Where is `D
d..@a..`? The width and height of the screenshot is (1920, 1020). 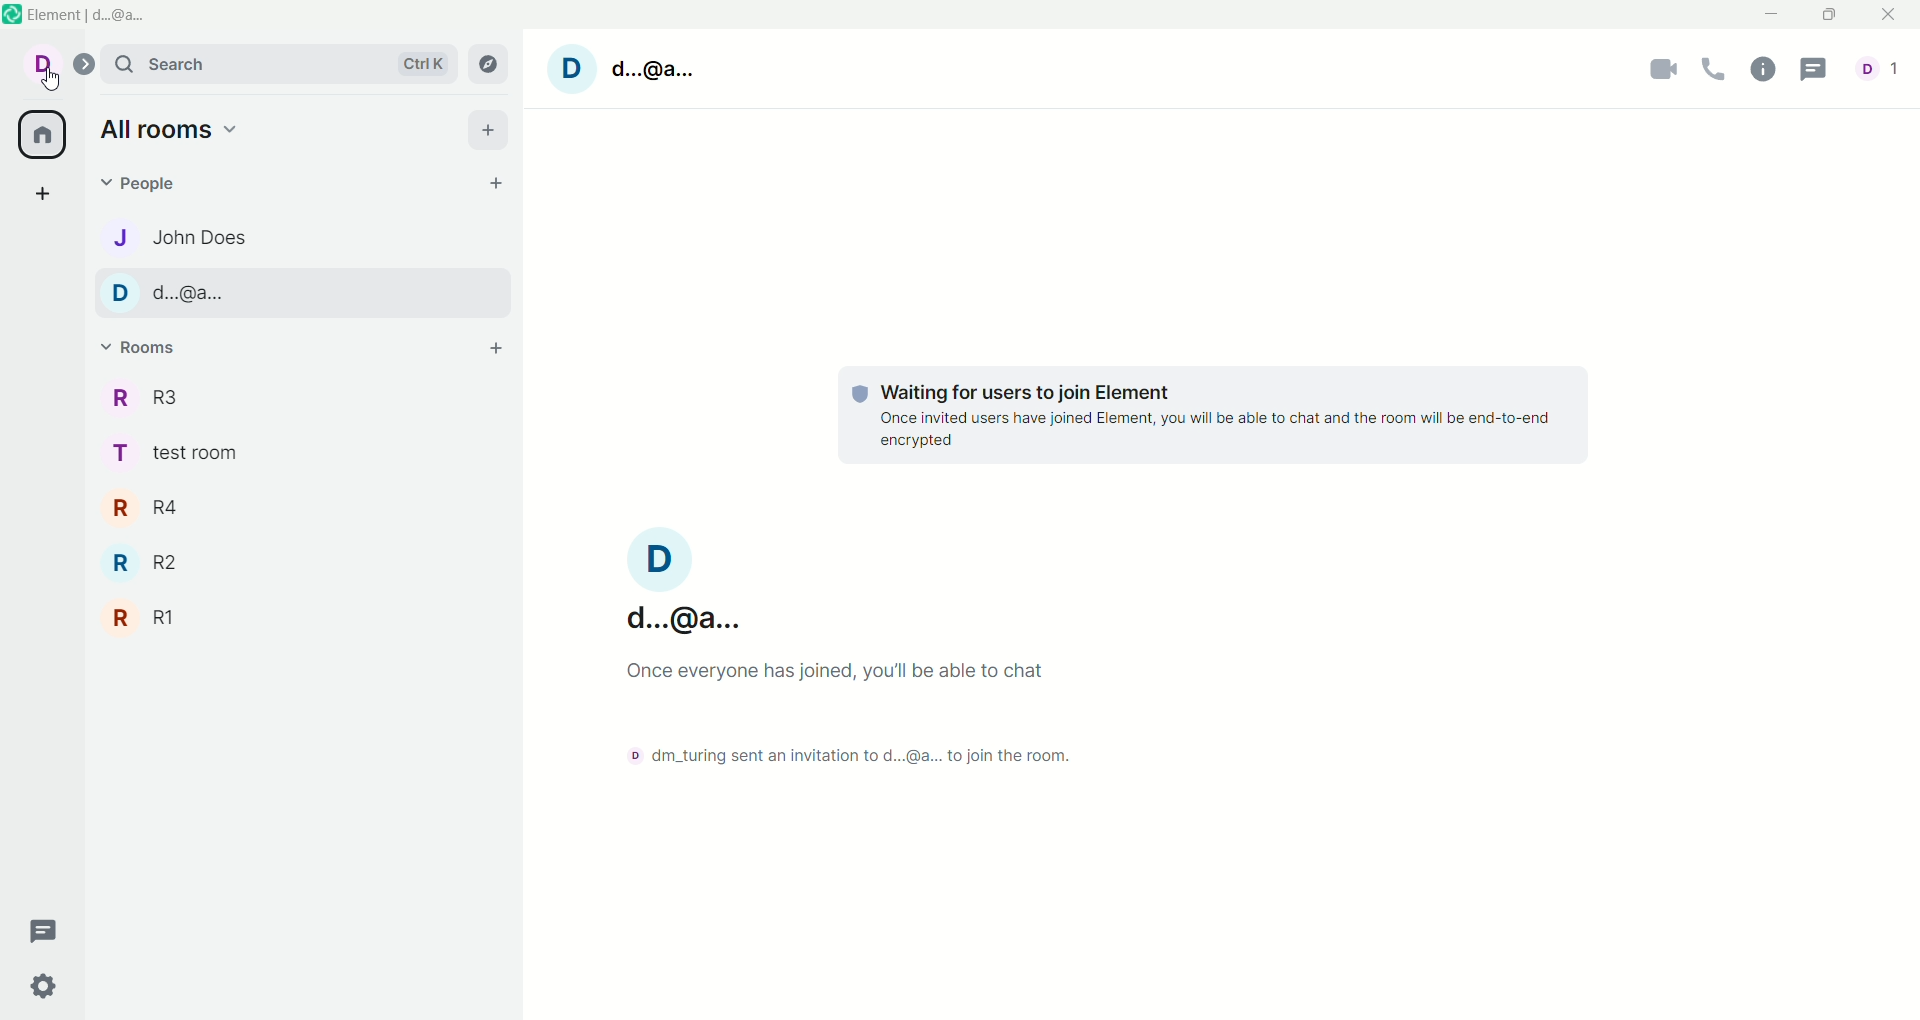
D
d..@a.. is located at coordinates (687, 584).